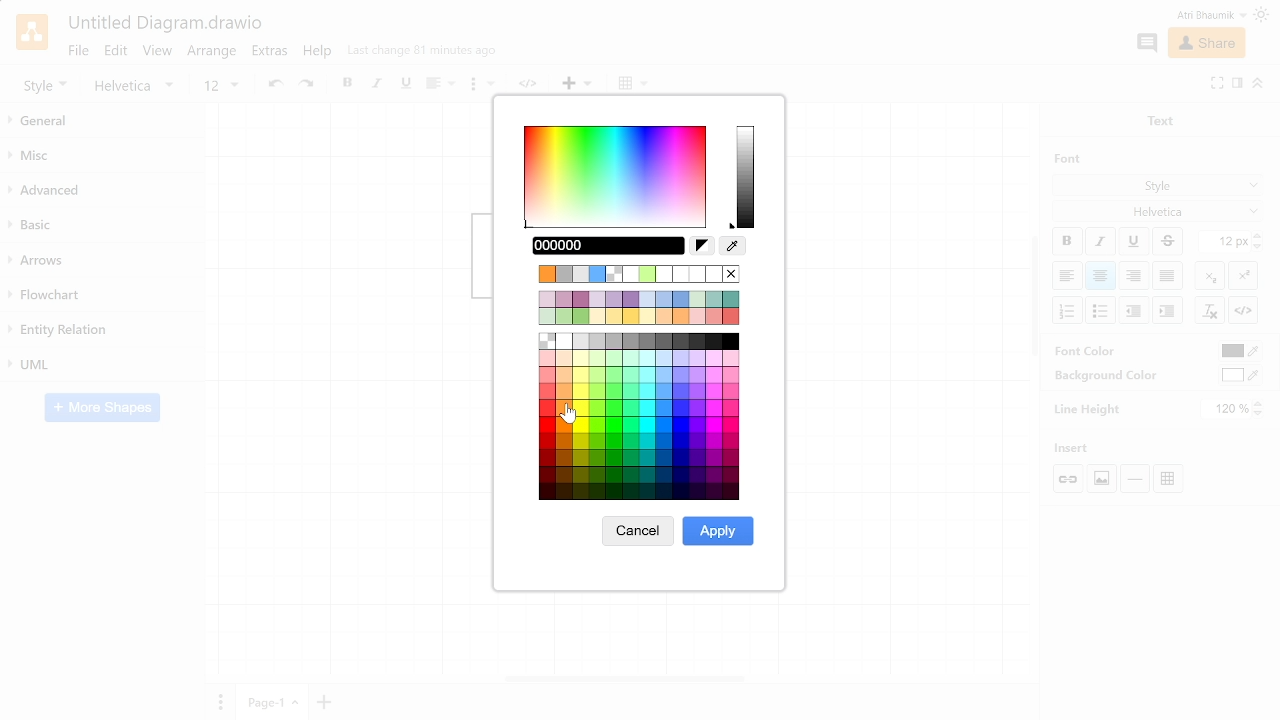 The width and height of the screenshot is (1280, 720). Describe the element at coordinates (438, 85) in the screenshot. I see `align` at that location.